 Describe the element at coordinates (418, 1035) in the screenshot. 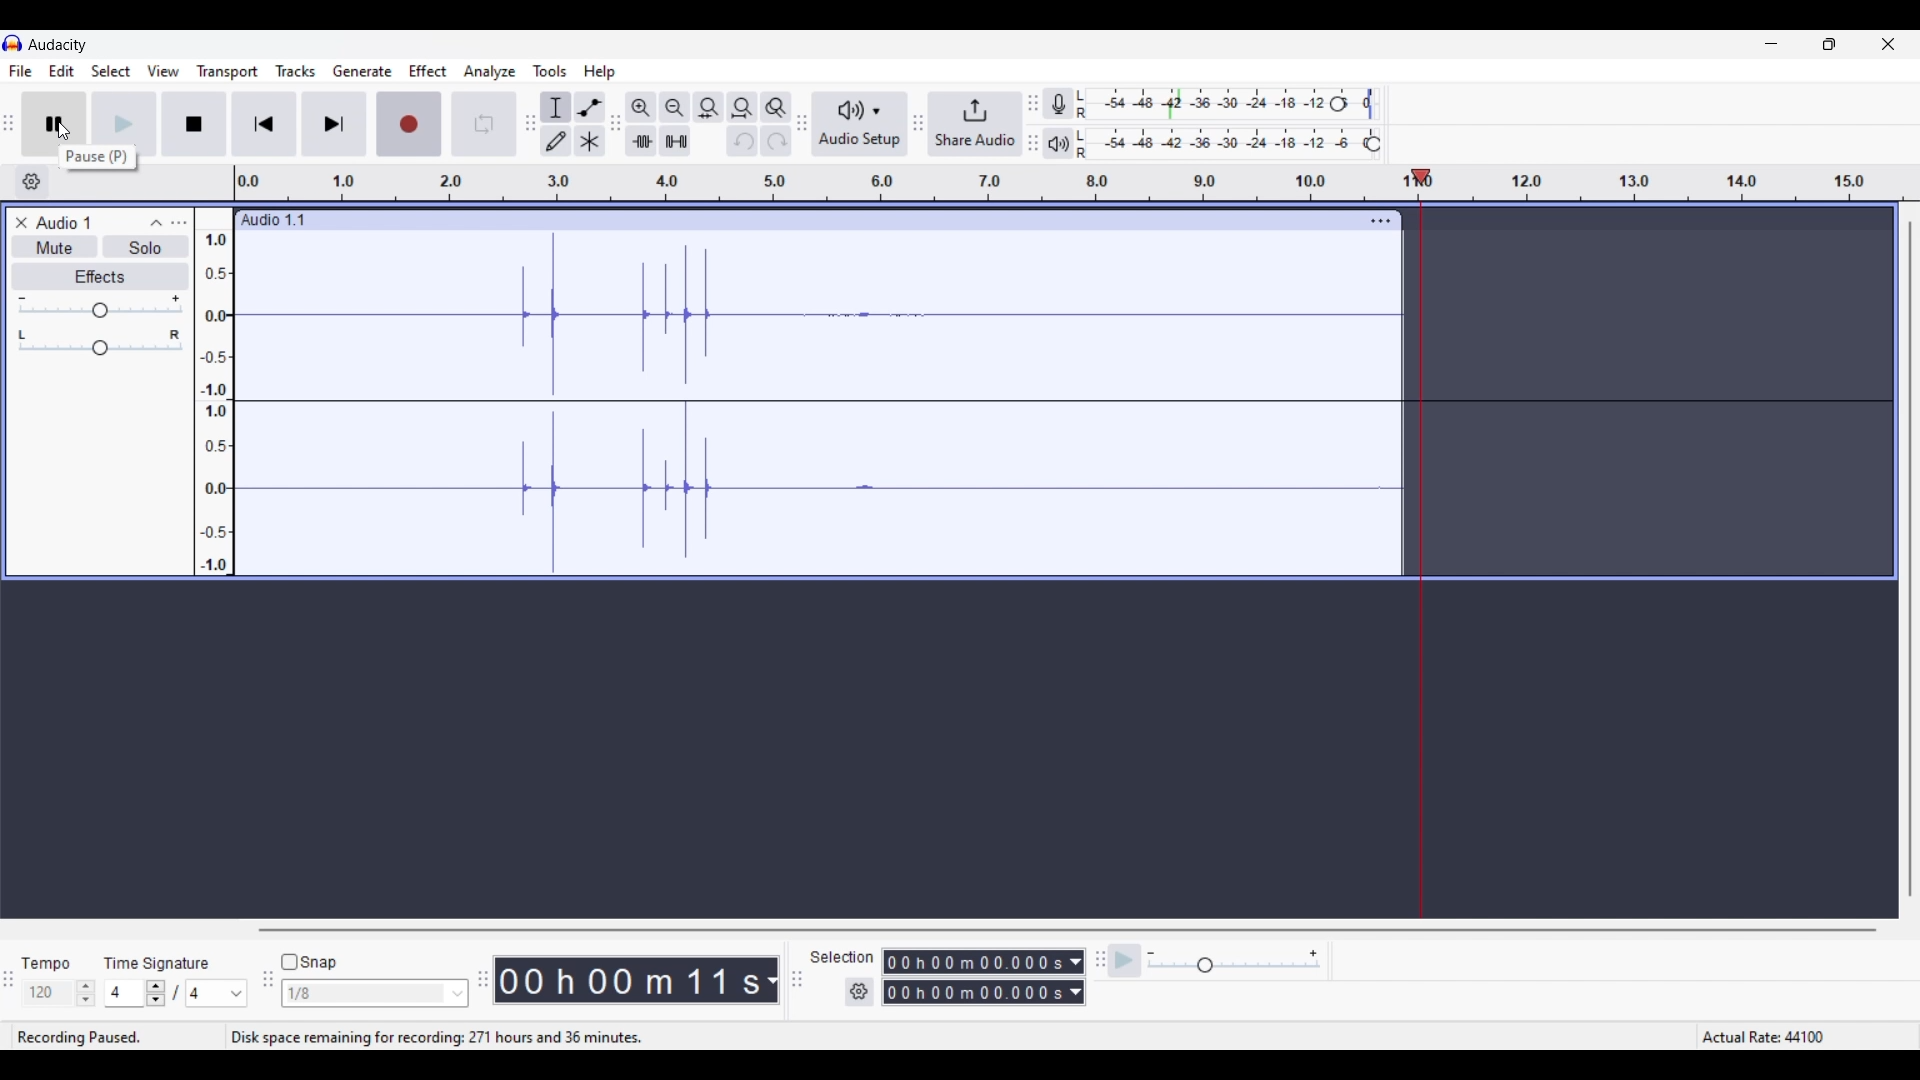

I see `Disk space remaining for recording: 271 hours and 36 minutes.` at that location.